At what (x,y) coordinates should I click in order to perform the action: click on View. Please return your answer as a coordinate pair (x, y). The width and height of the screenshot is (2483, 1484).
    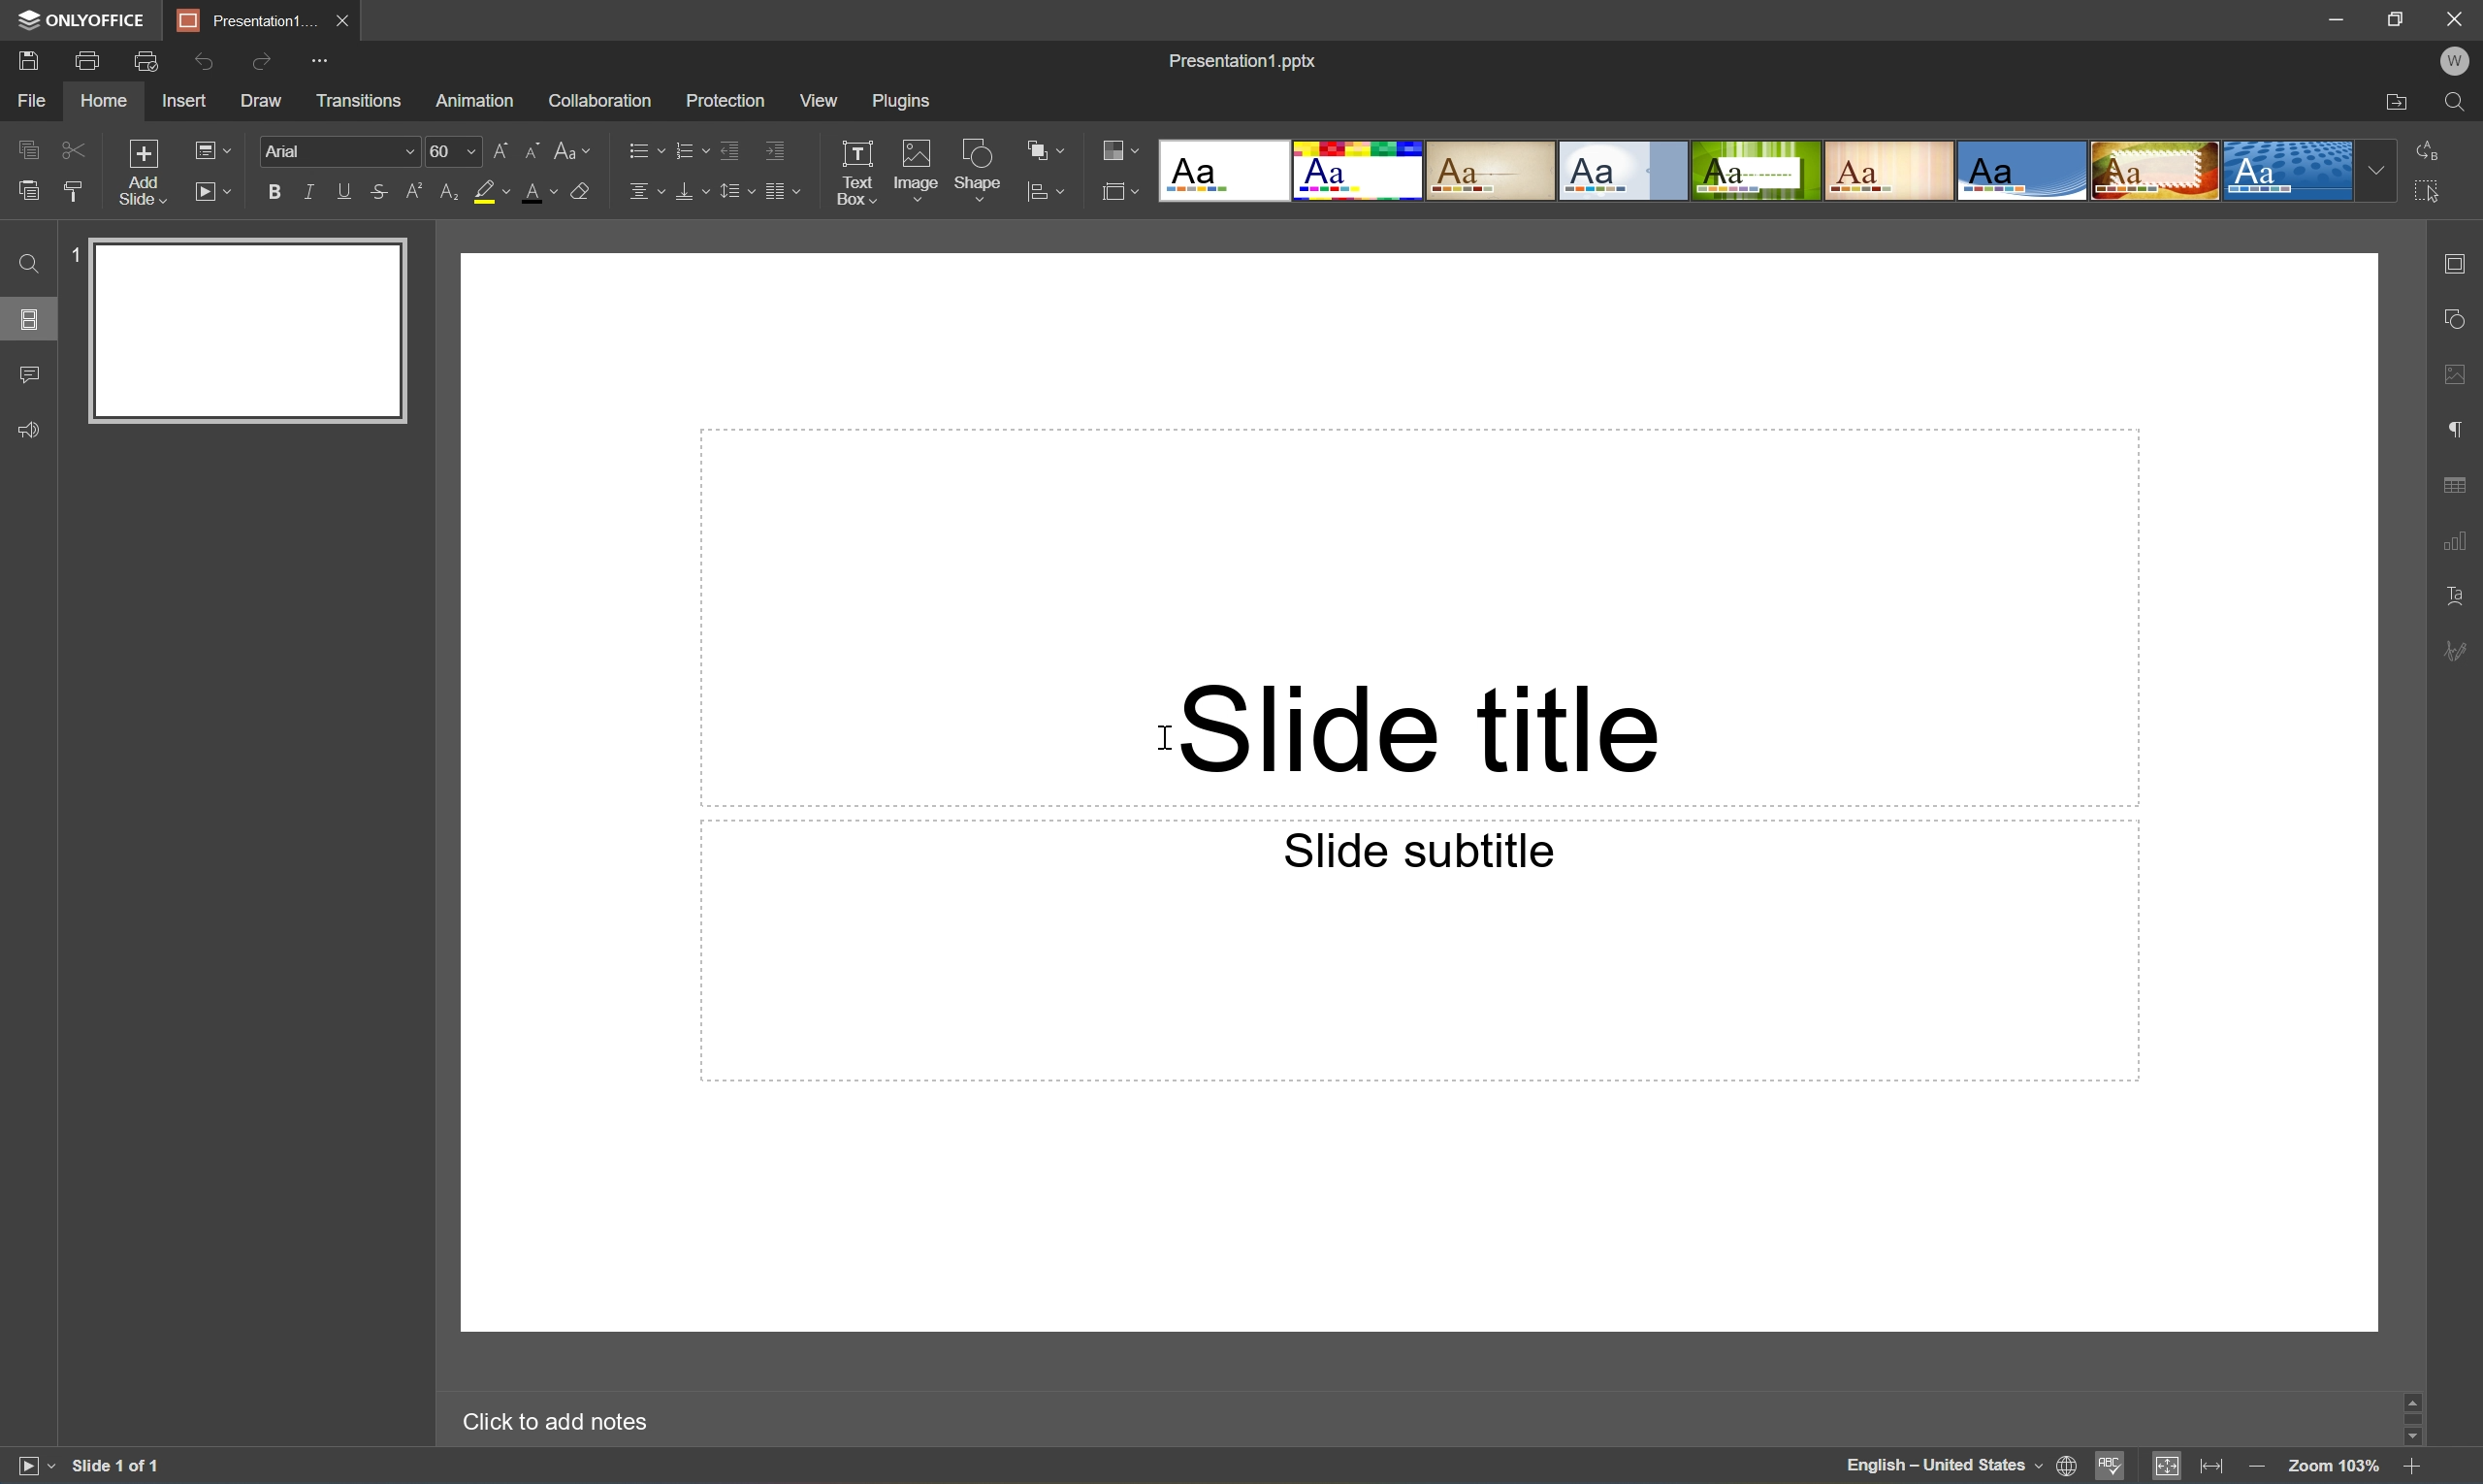
    Looking at the image, I should click on (820, 100).